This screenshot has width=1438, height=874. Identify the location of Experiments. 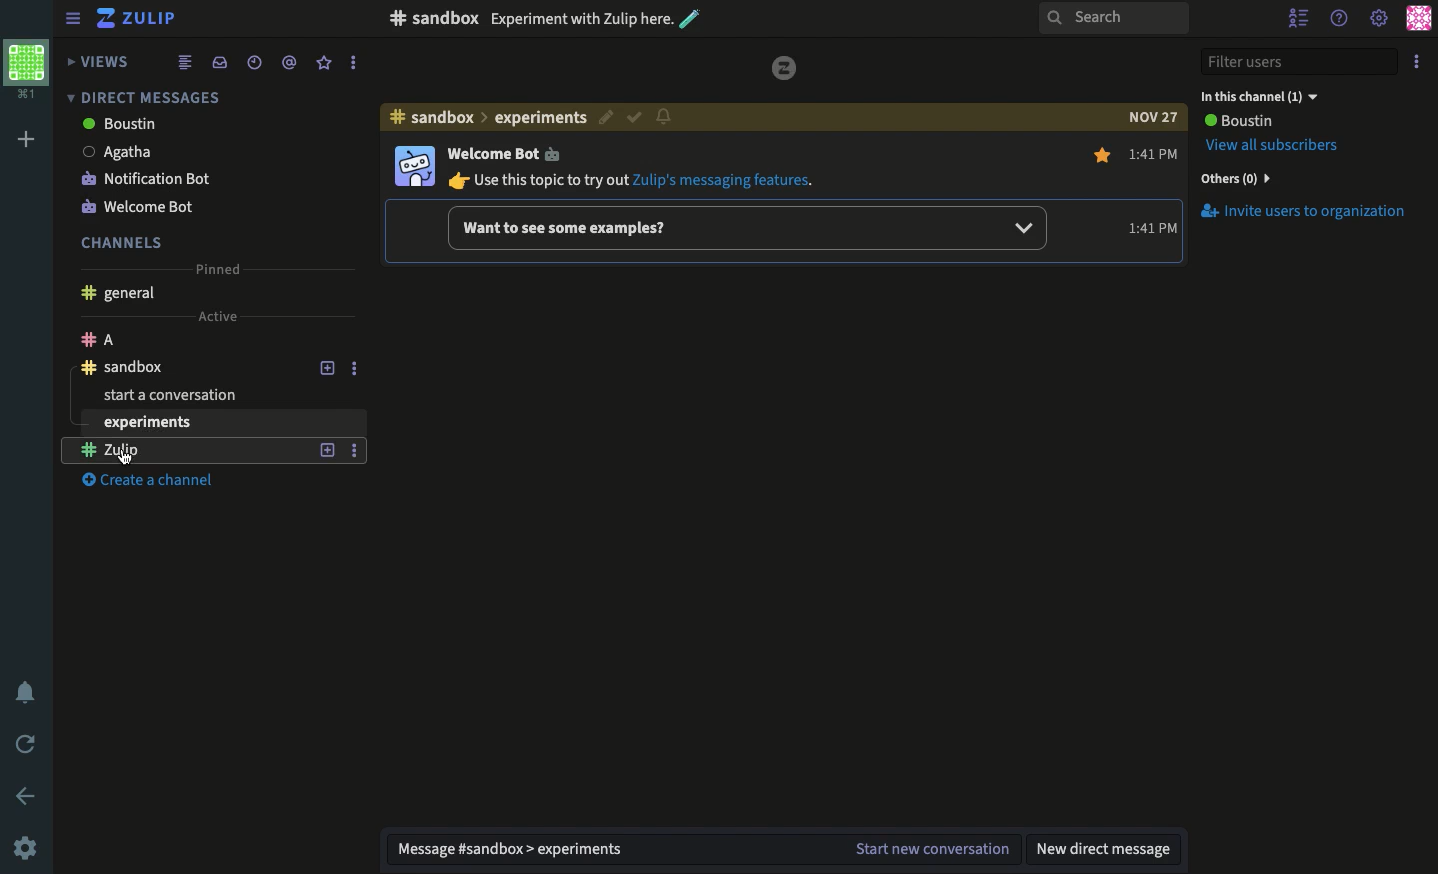
(170, 451).